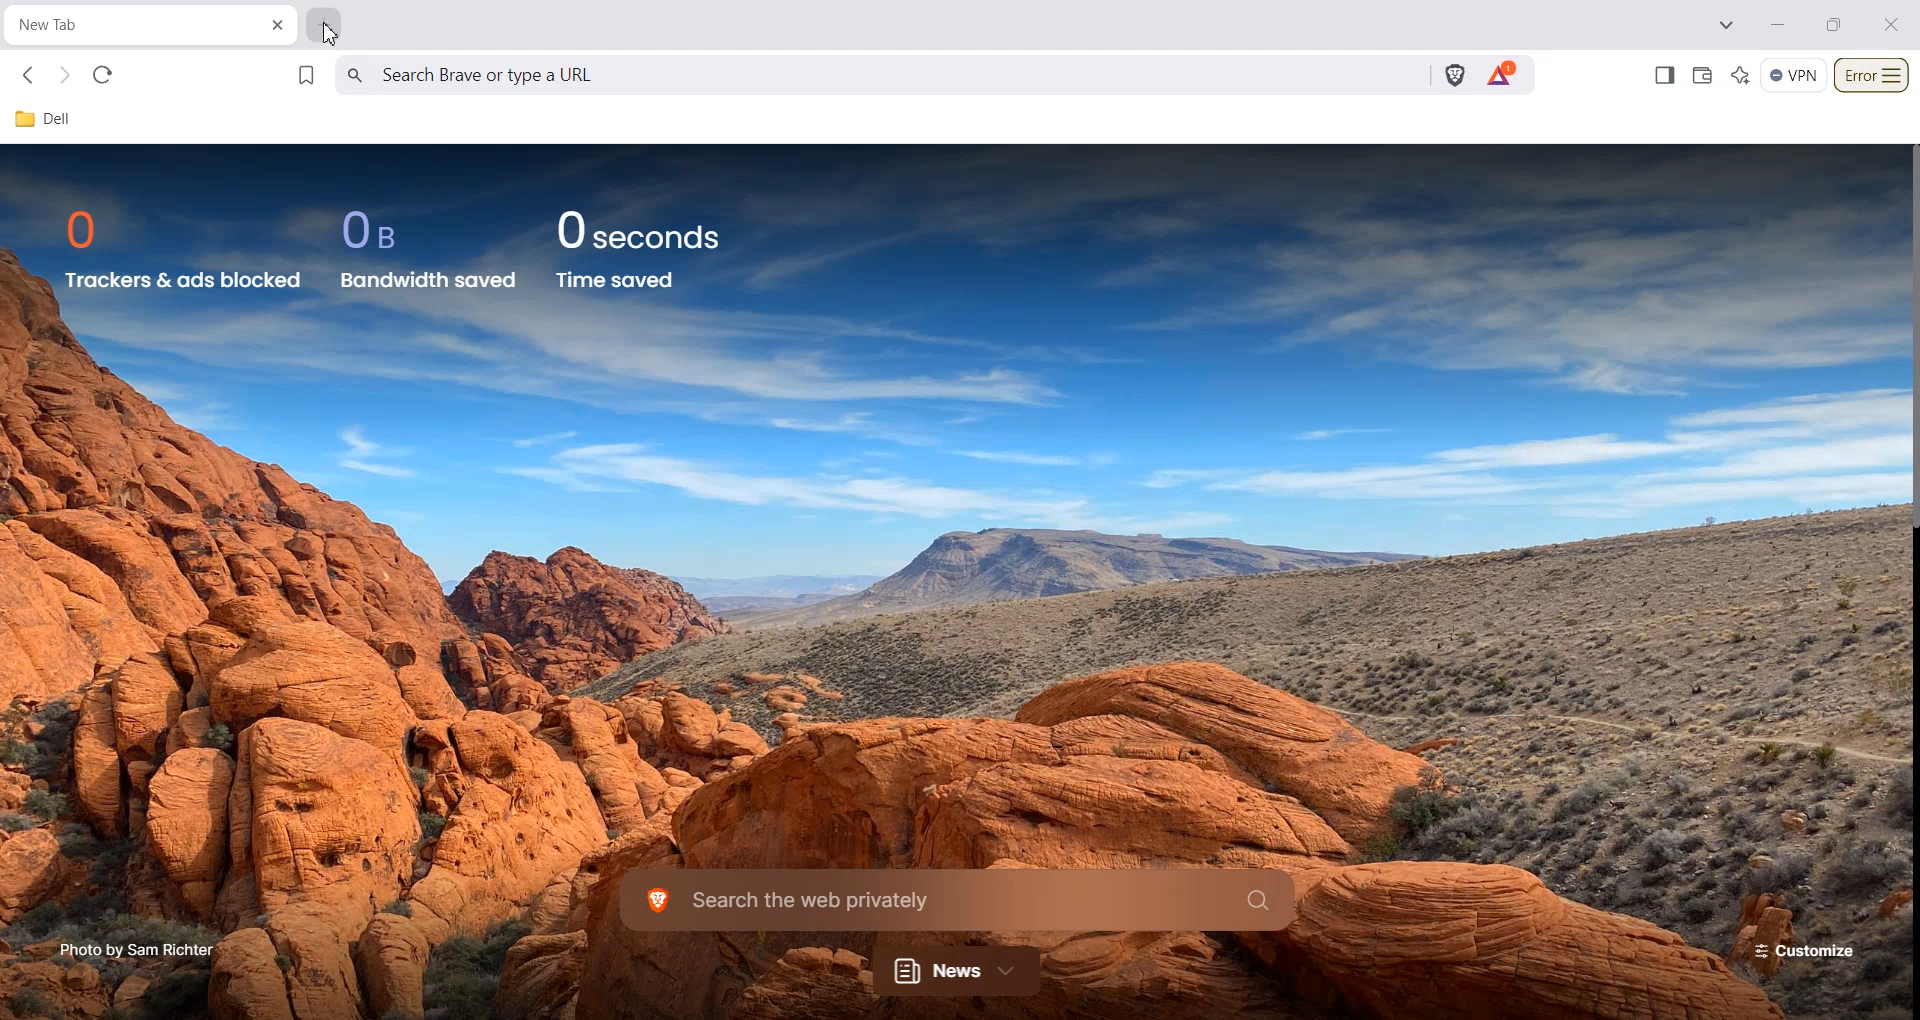  I want to click on Search Bar, so click(957, 898).